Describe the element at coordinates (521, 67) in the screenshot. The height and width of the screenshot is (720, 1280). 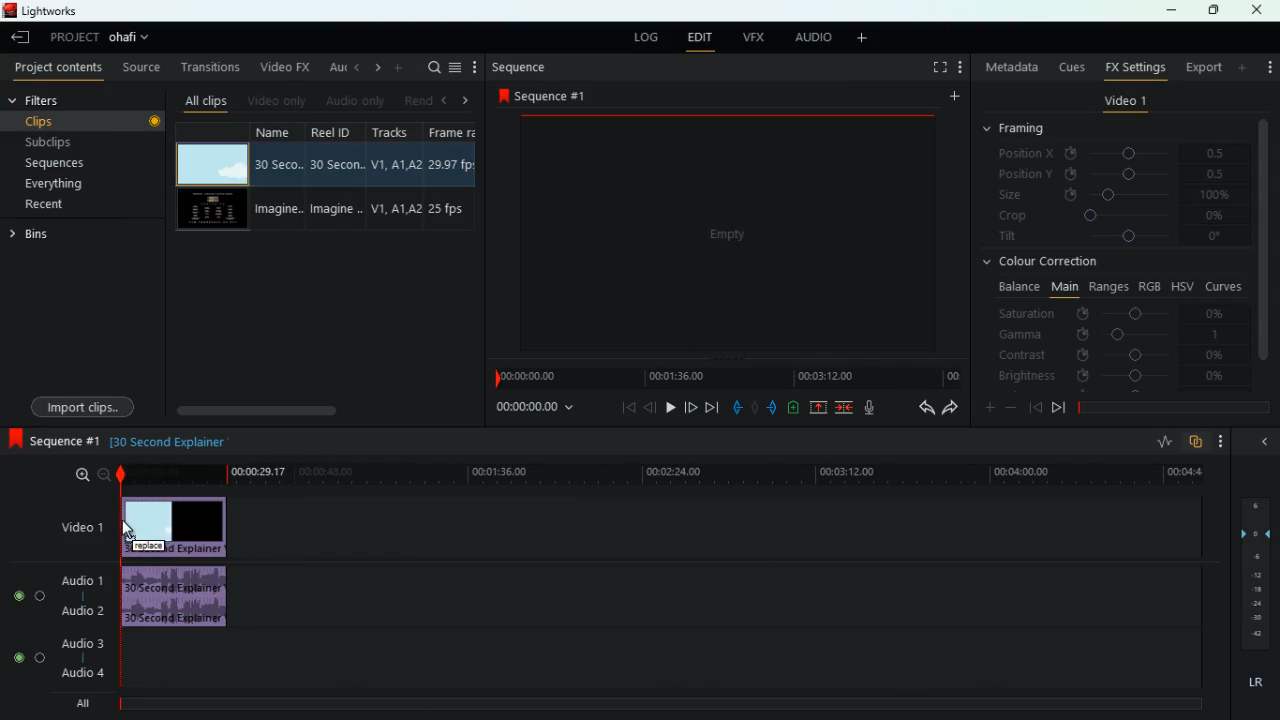
I see `sequence` at that location.